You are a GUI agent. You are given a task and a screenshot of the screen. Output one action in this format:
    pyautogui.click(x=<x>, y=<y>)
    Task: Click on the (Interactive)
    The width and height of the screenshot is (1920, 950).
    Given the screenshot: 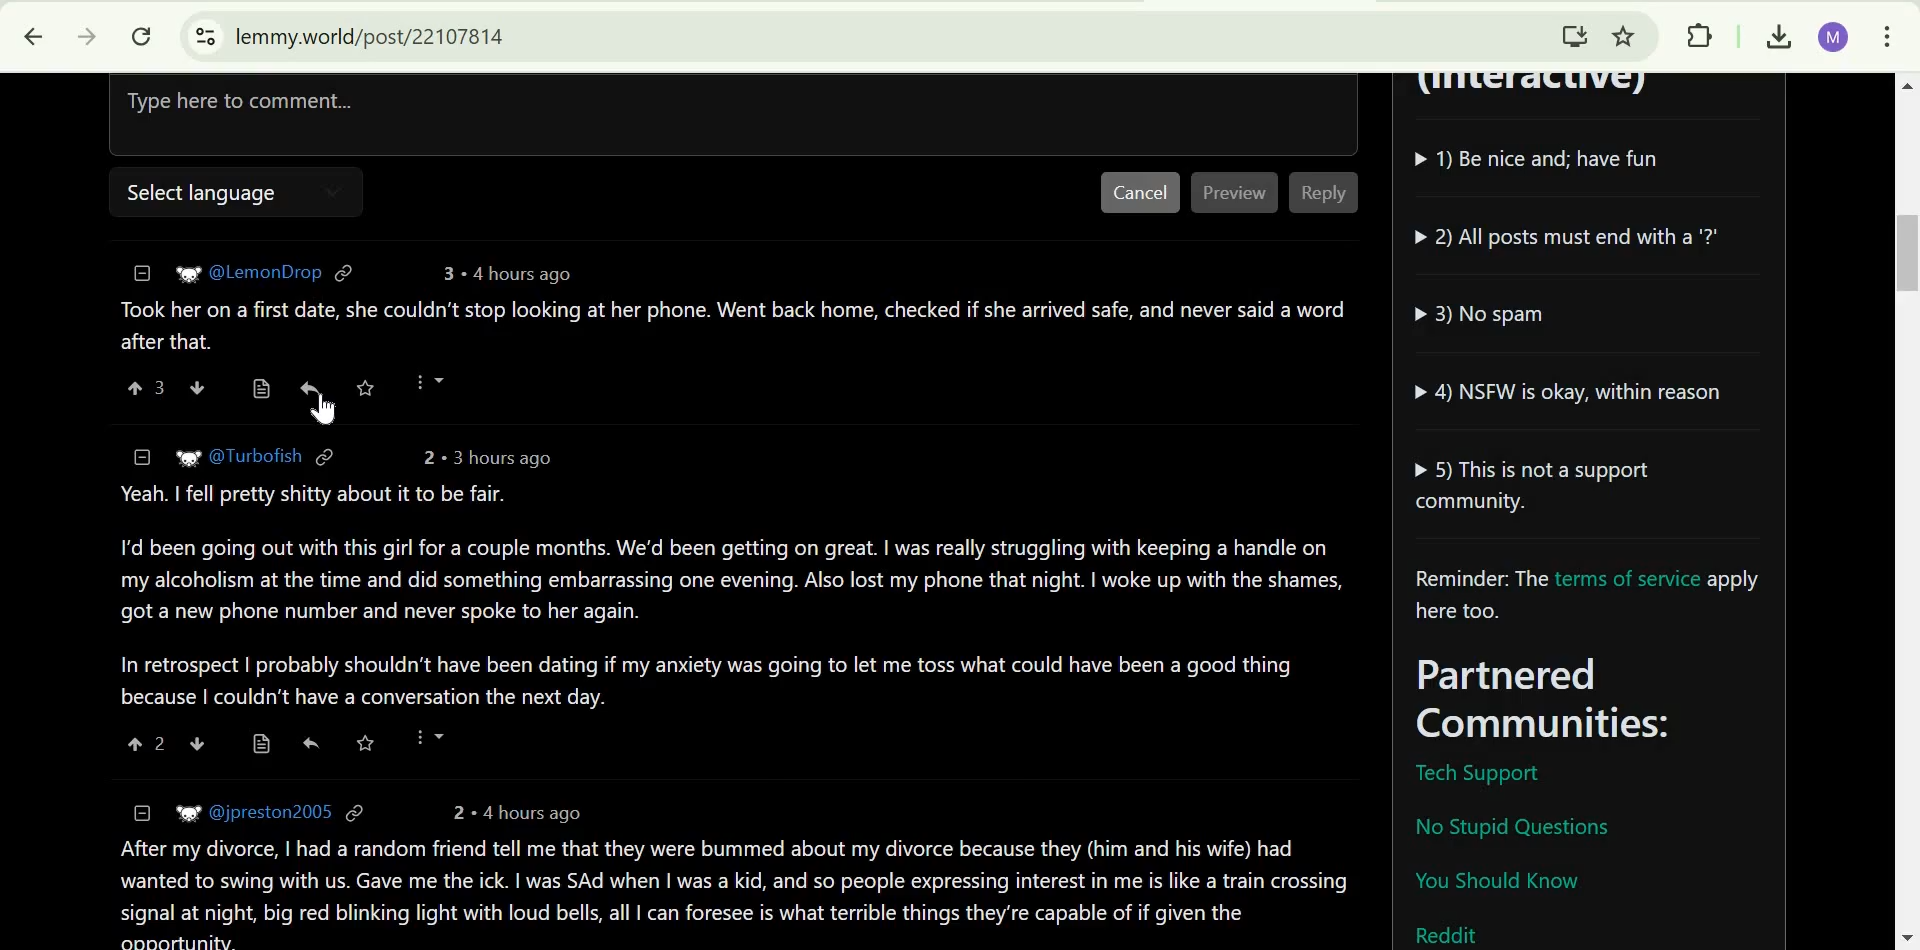 What is the action you would take?
    pyautogui.click(x=1541, y=91)
    